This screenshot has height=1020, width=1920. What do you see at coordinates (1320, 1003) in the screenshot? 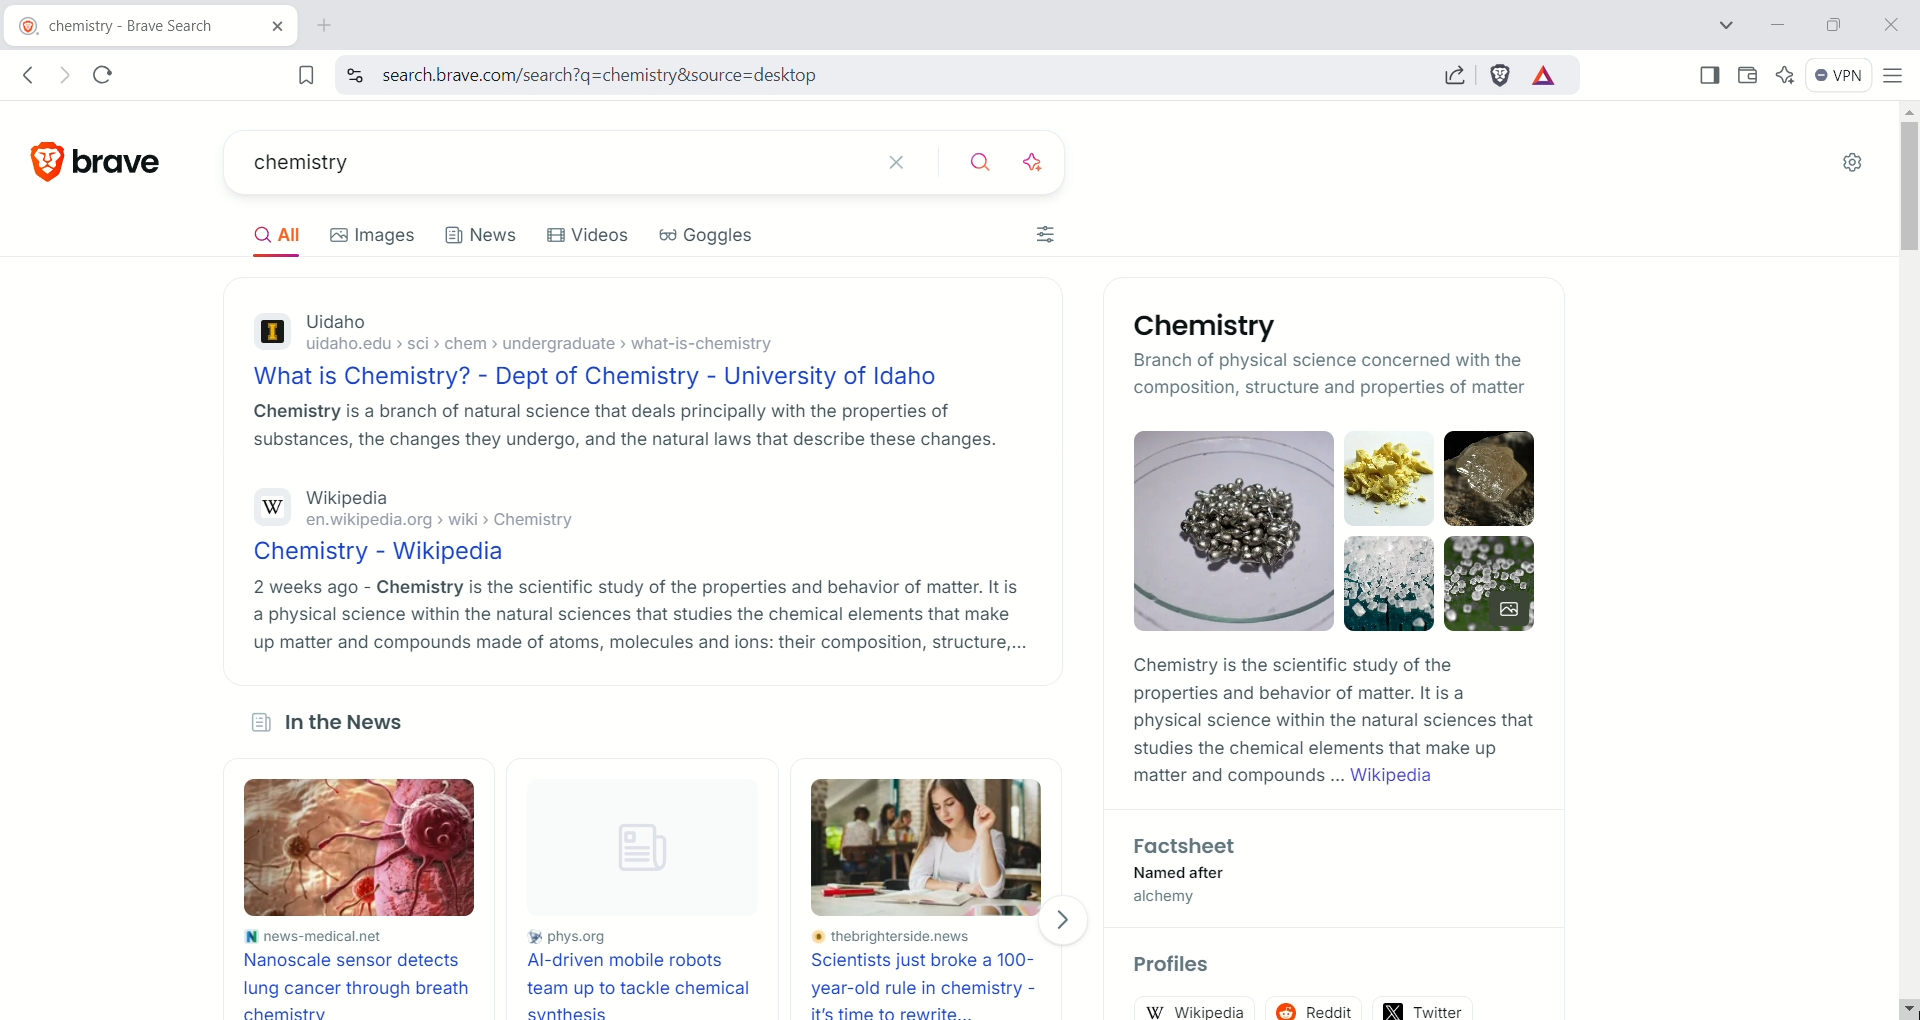
I see `reddit` at bounding box center [1320, 1003].